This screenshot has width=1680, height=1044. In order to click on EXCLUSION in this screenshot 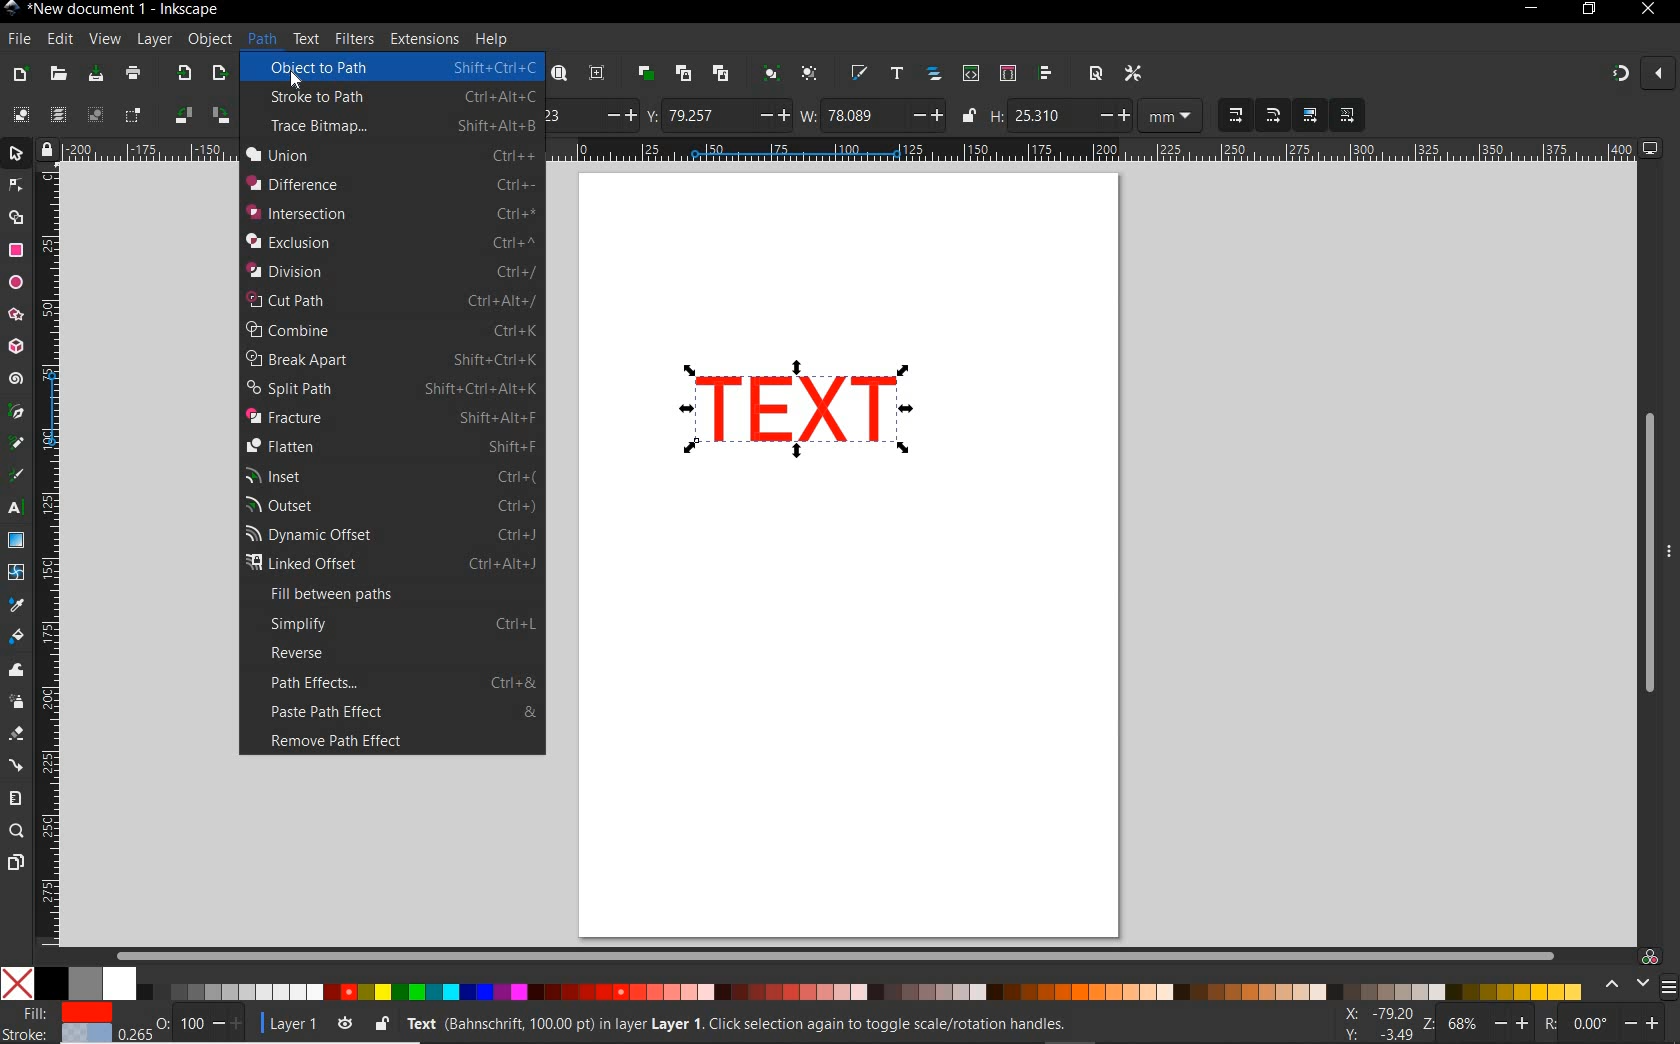, I will do `click(390, 241)`.